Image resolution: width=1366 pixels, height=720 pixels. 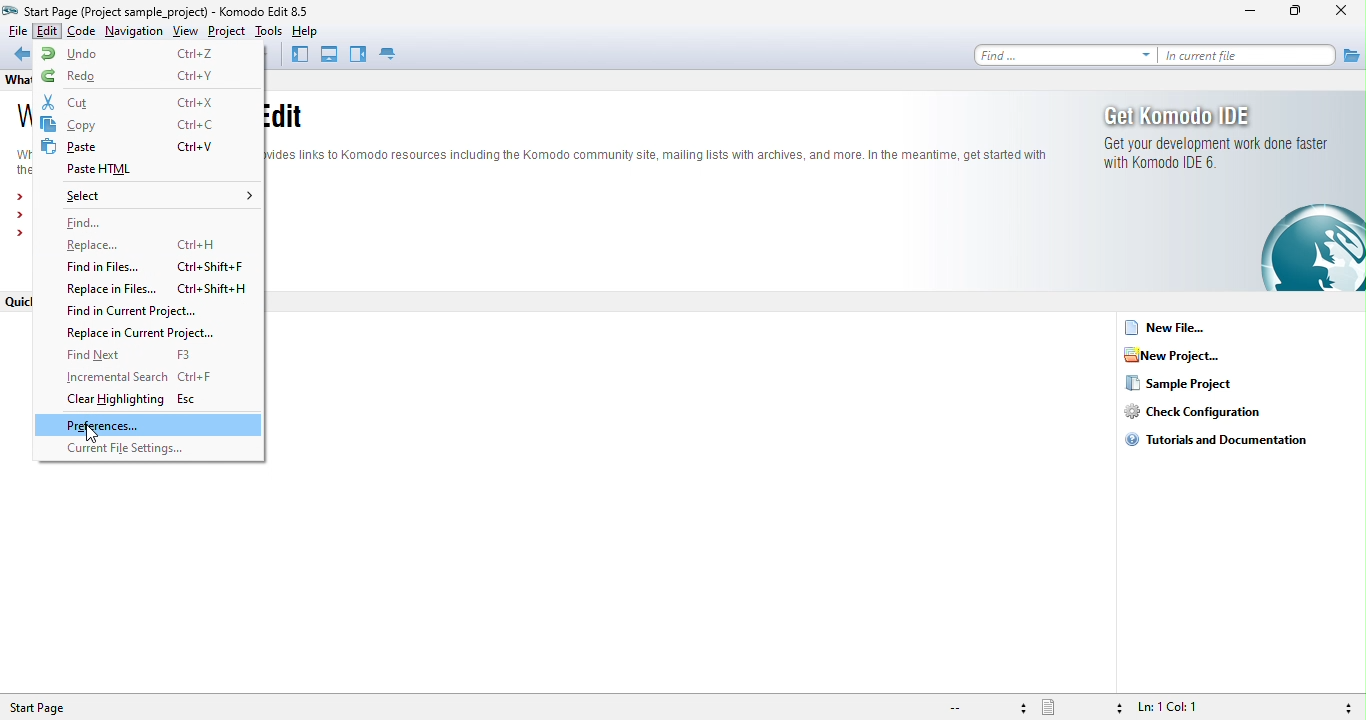 I want to click on tools, so click(x=269, y=31).